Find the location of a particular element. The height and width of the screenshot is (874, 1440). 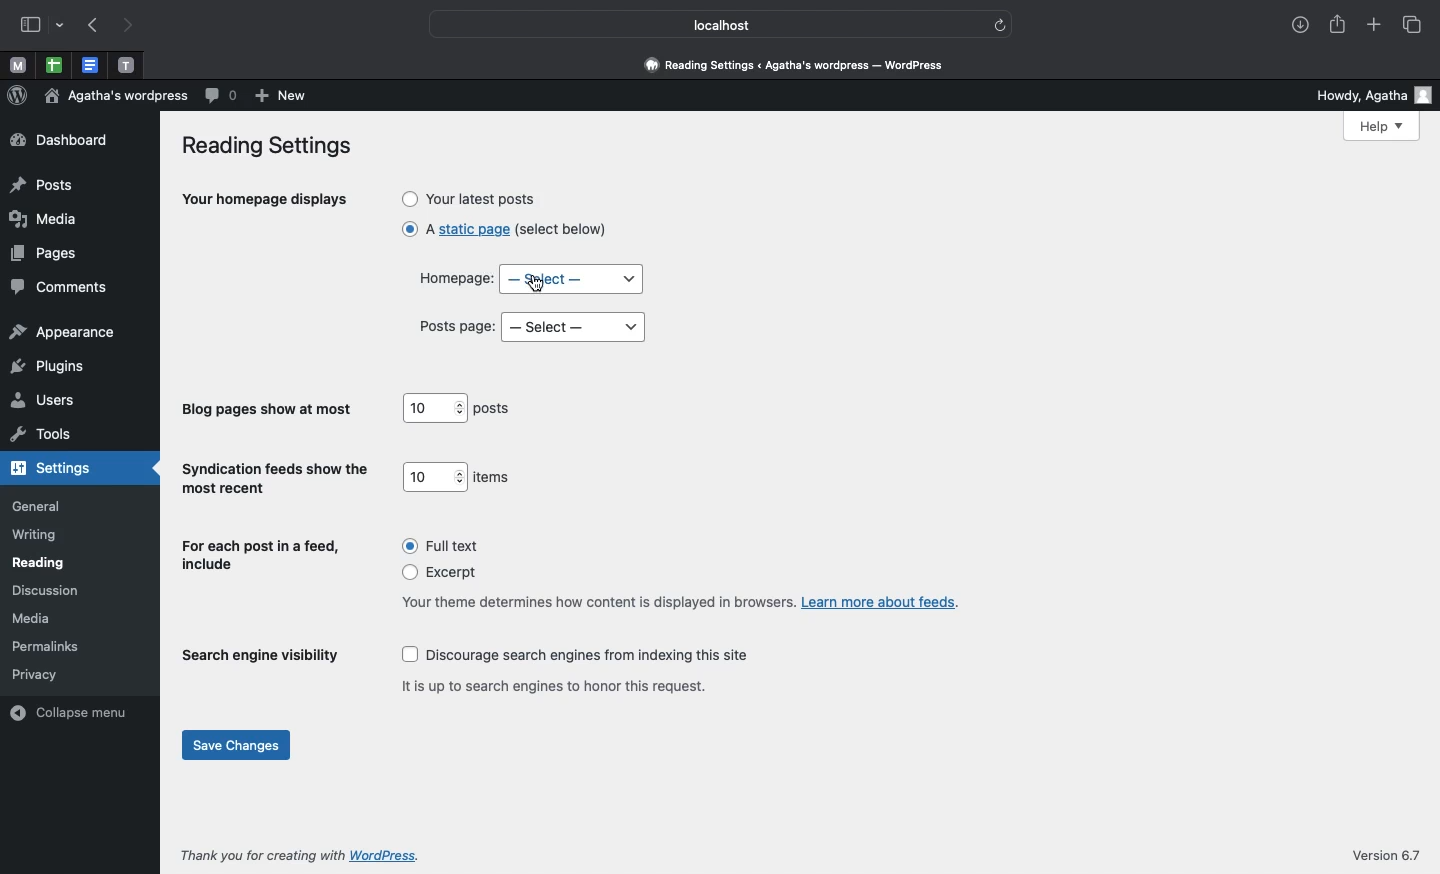

10 is located at coordinates (435, 476).